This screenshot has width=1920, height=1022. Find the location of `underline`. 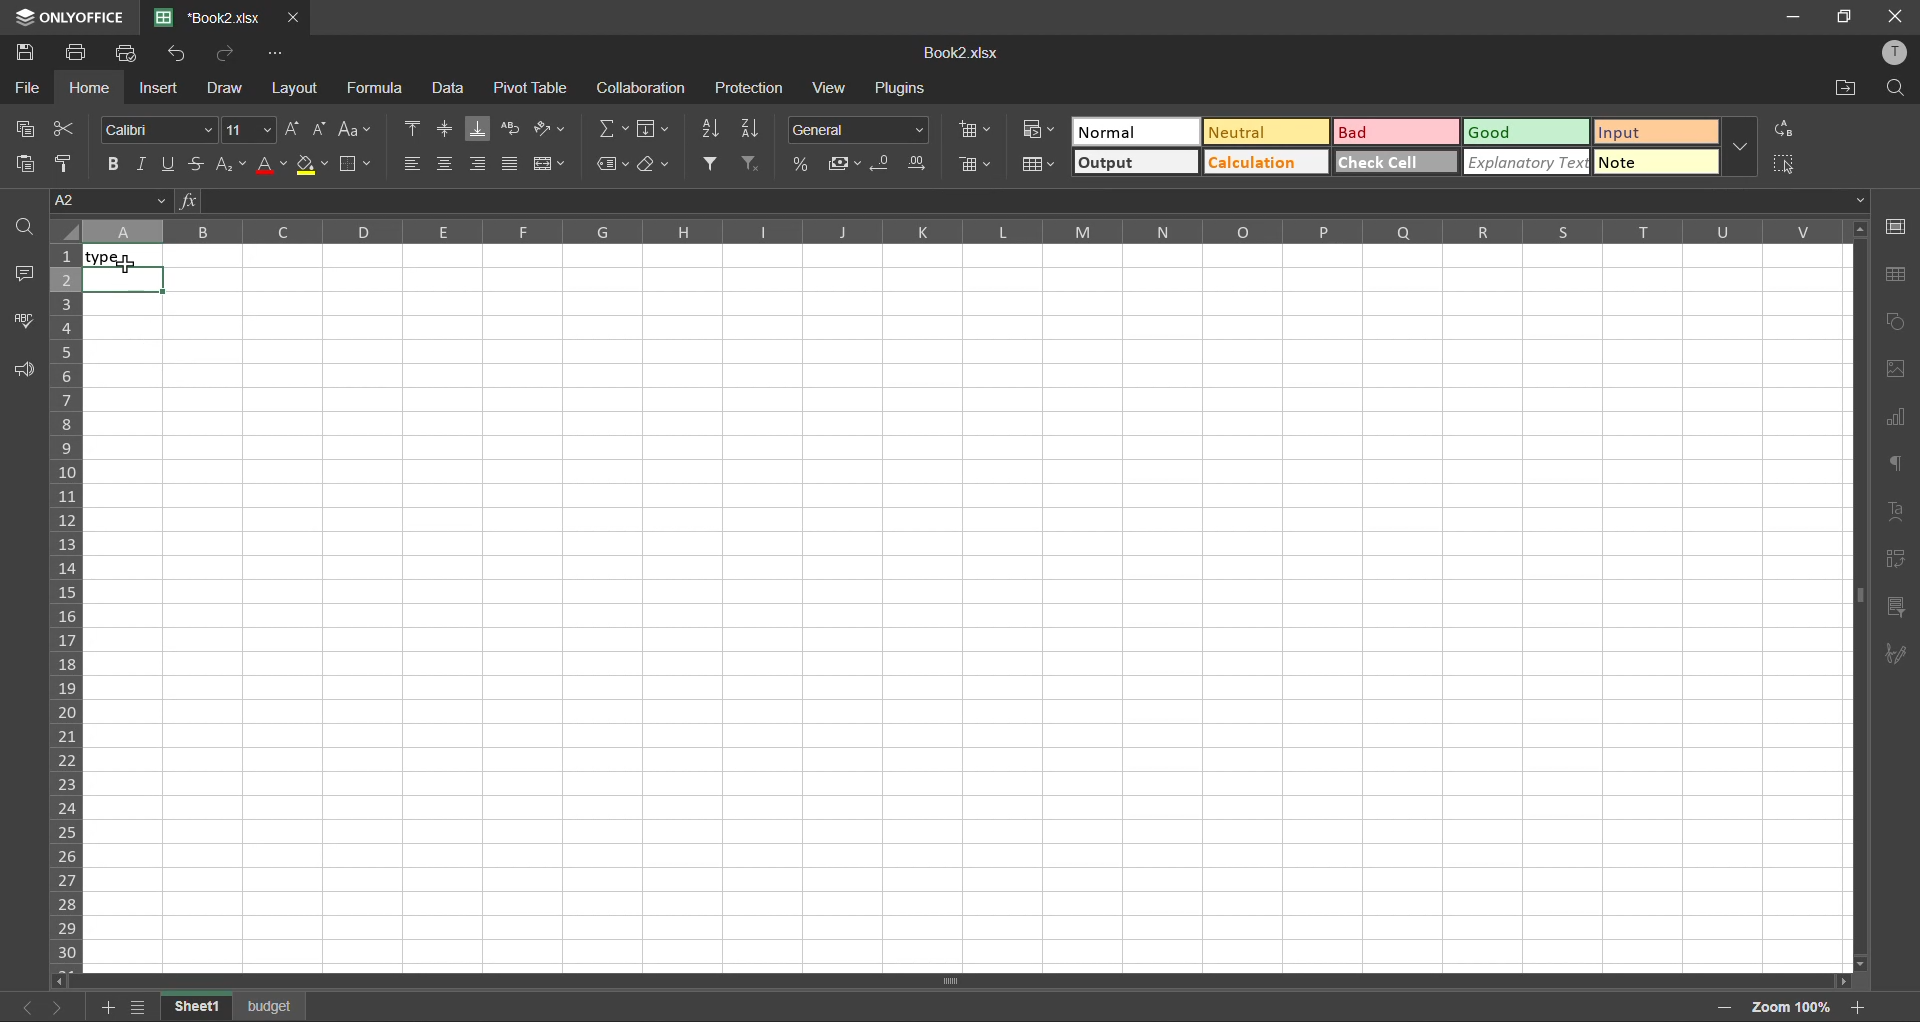

underline is located at coordinates (172, 162).